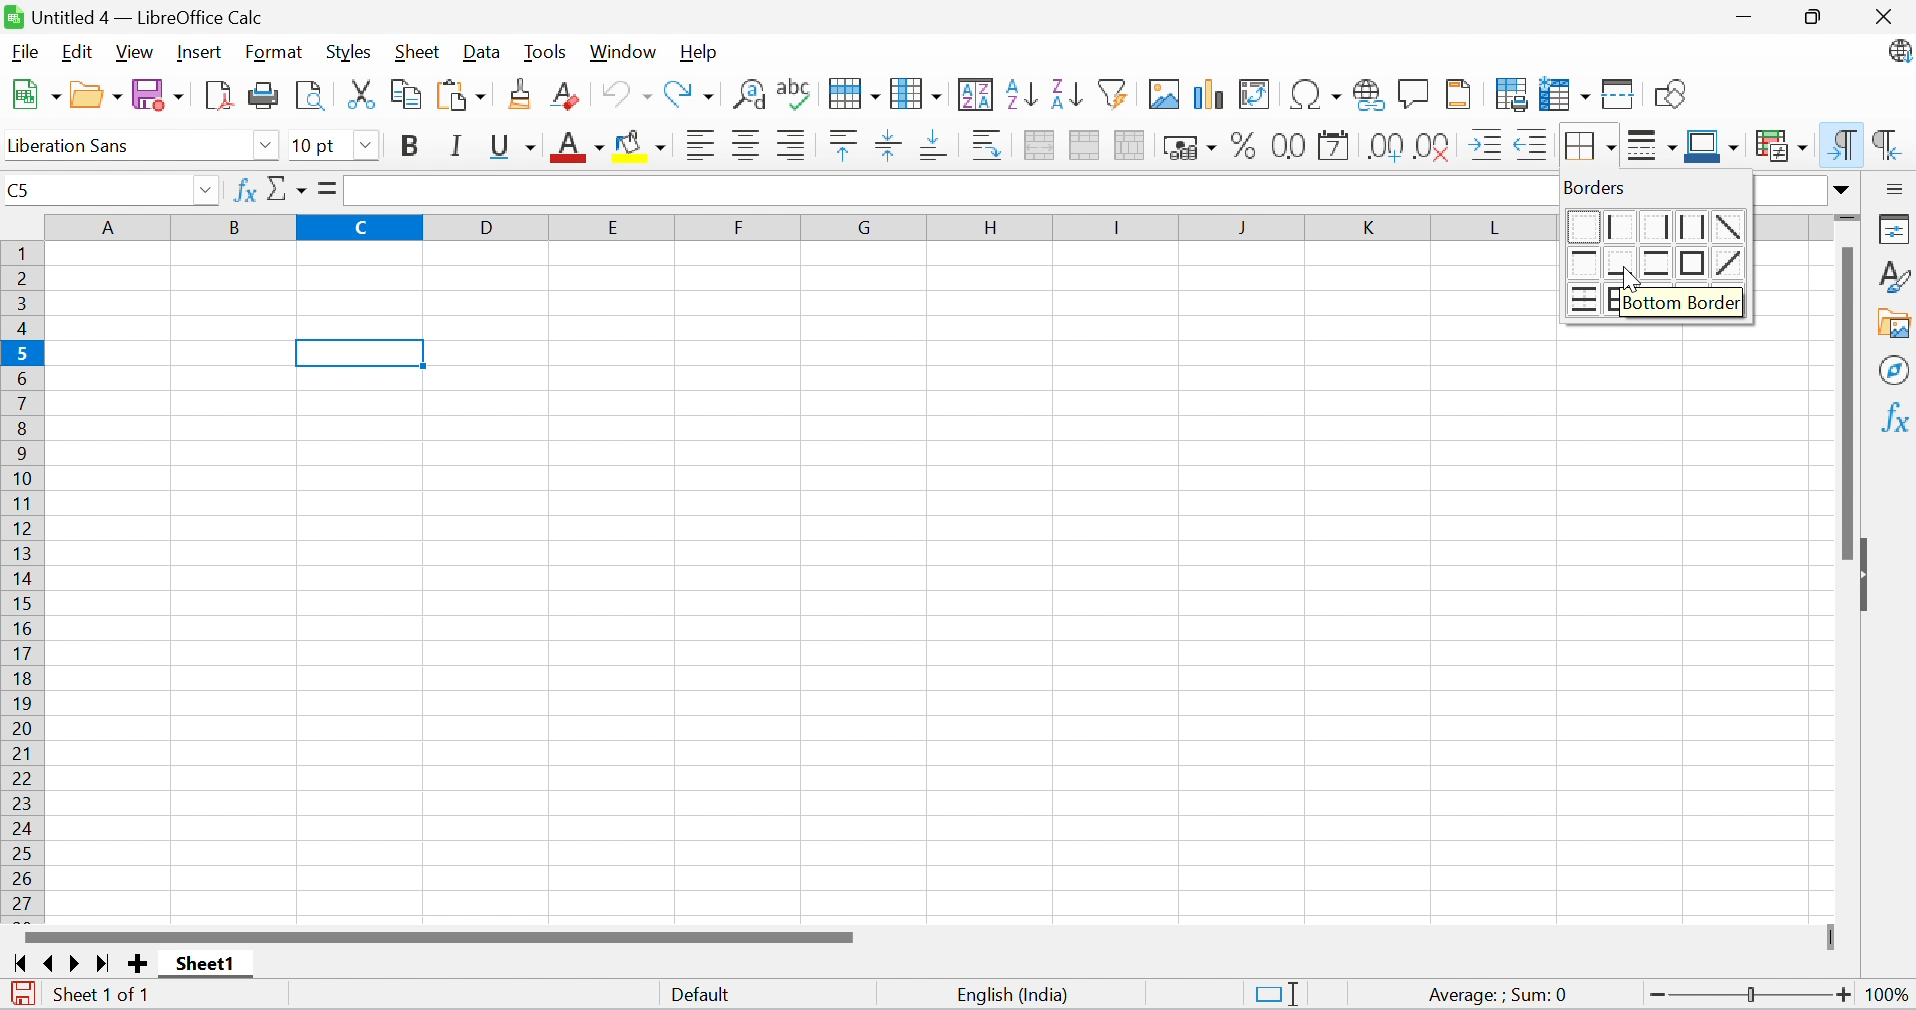 This screenshot has width=1916, height=1010. I want to click on Bottom border, so click(1687, 303).